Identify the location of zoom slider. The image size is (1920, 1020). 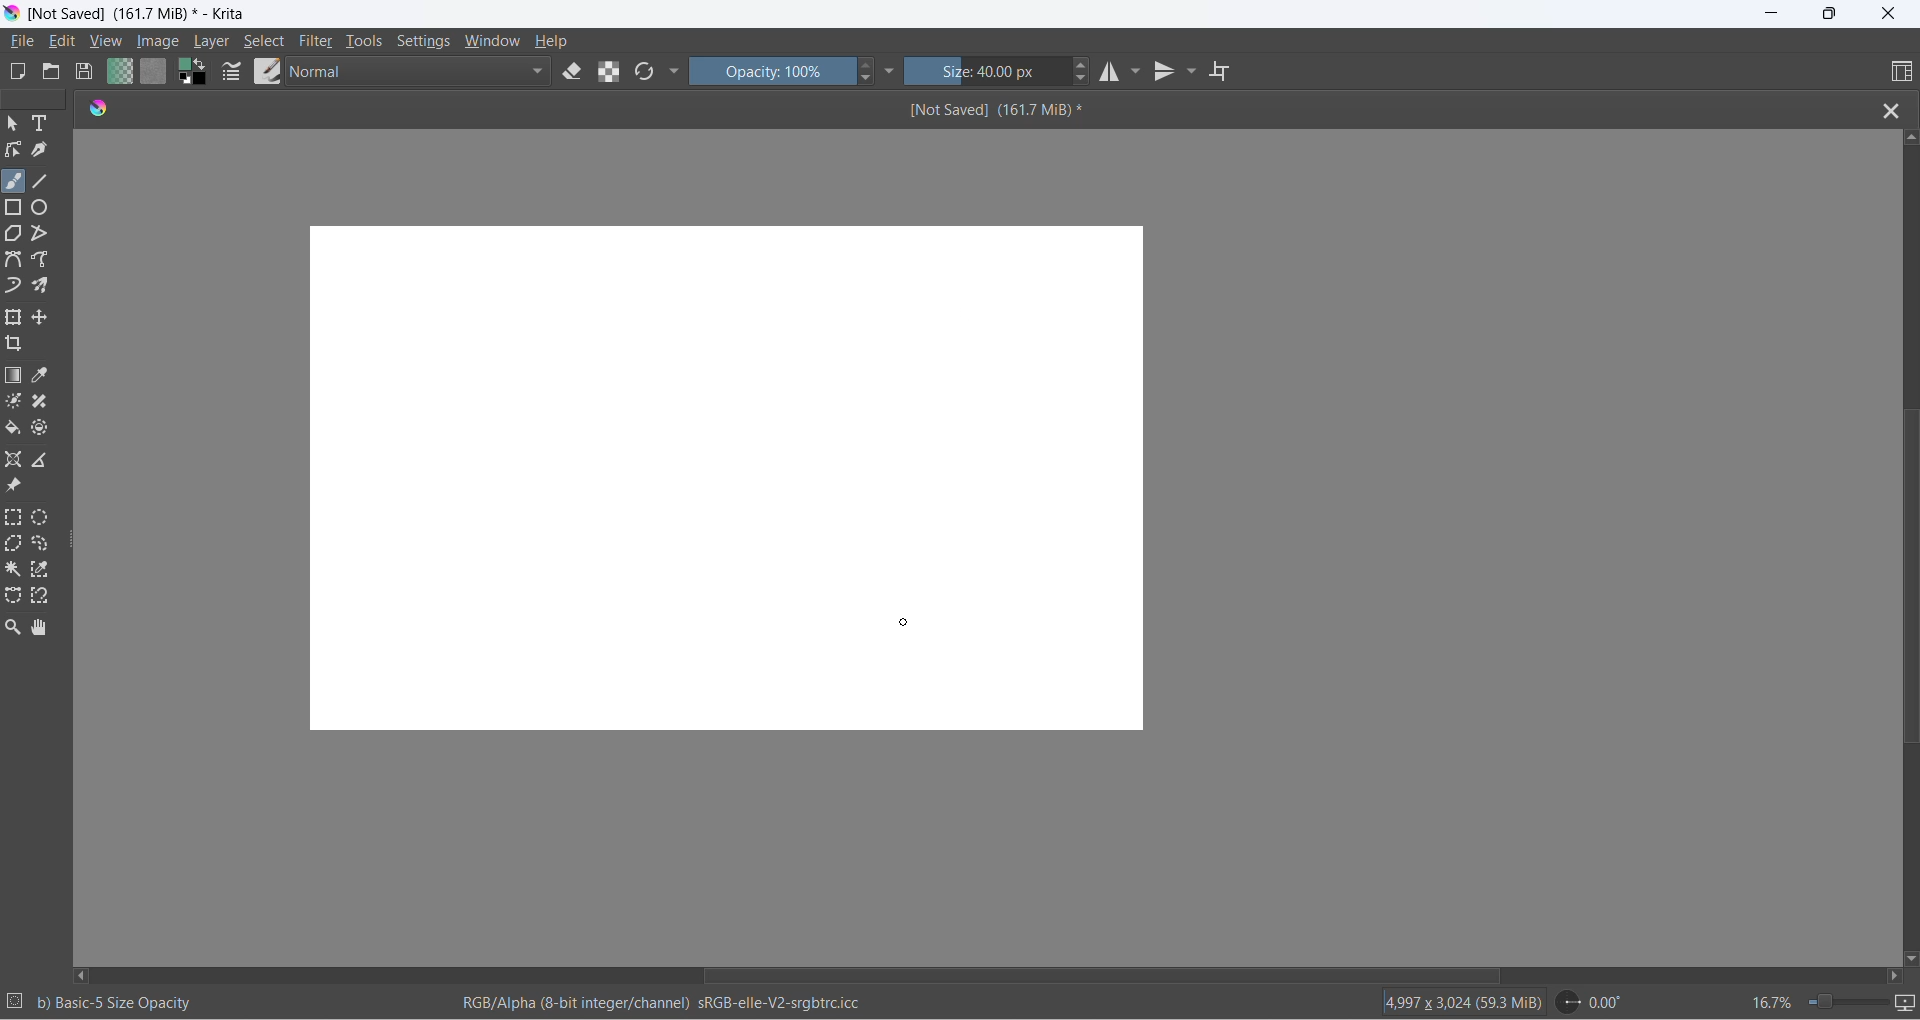
(1839, 1002).